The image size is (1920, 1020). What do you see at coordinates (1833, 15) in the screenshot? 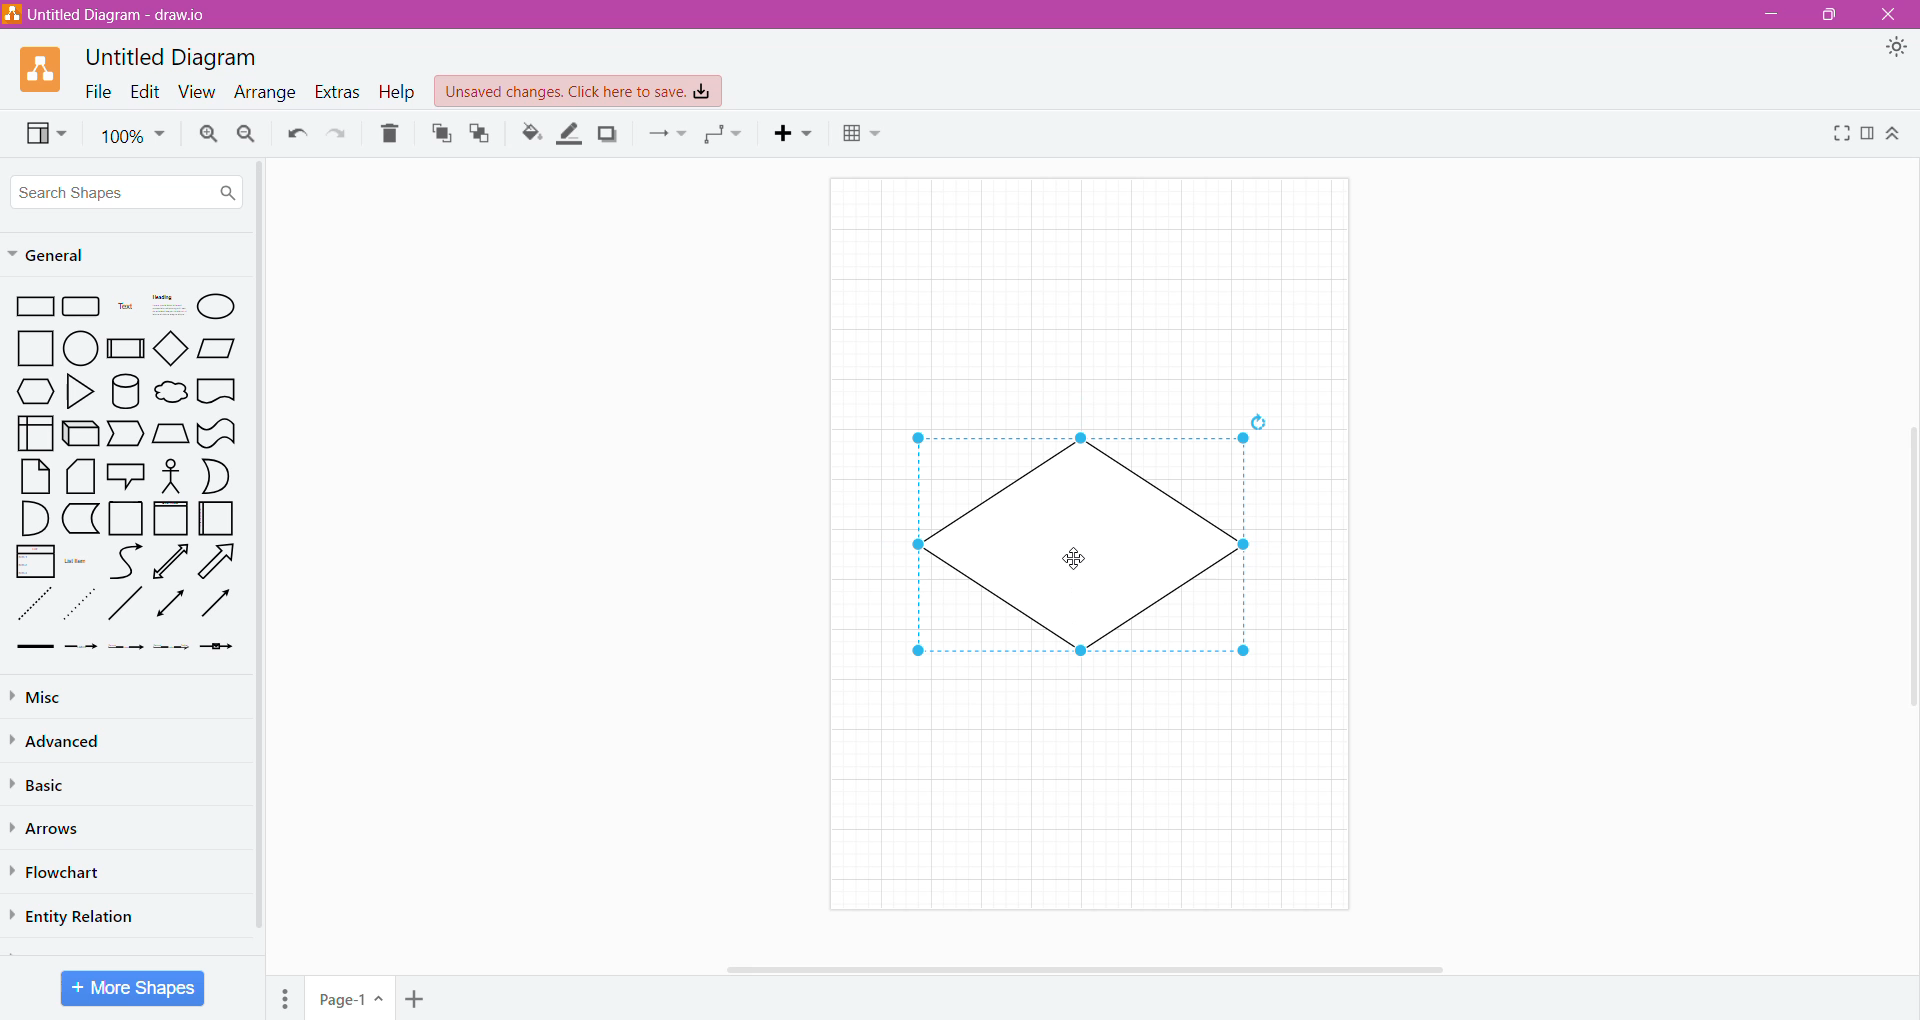
I see `Restore Down` at bounding box center [1833, 15].